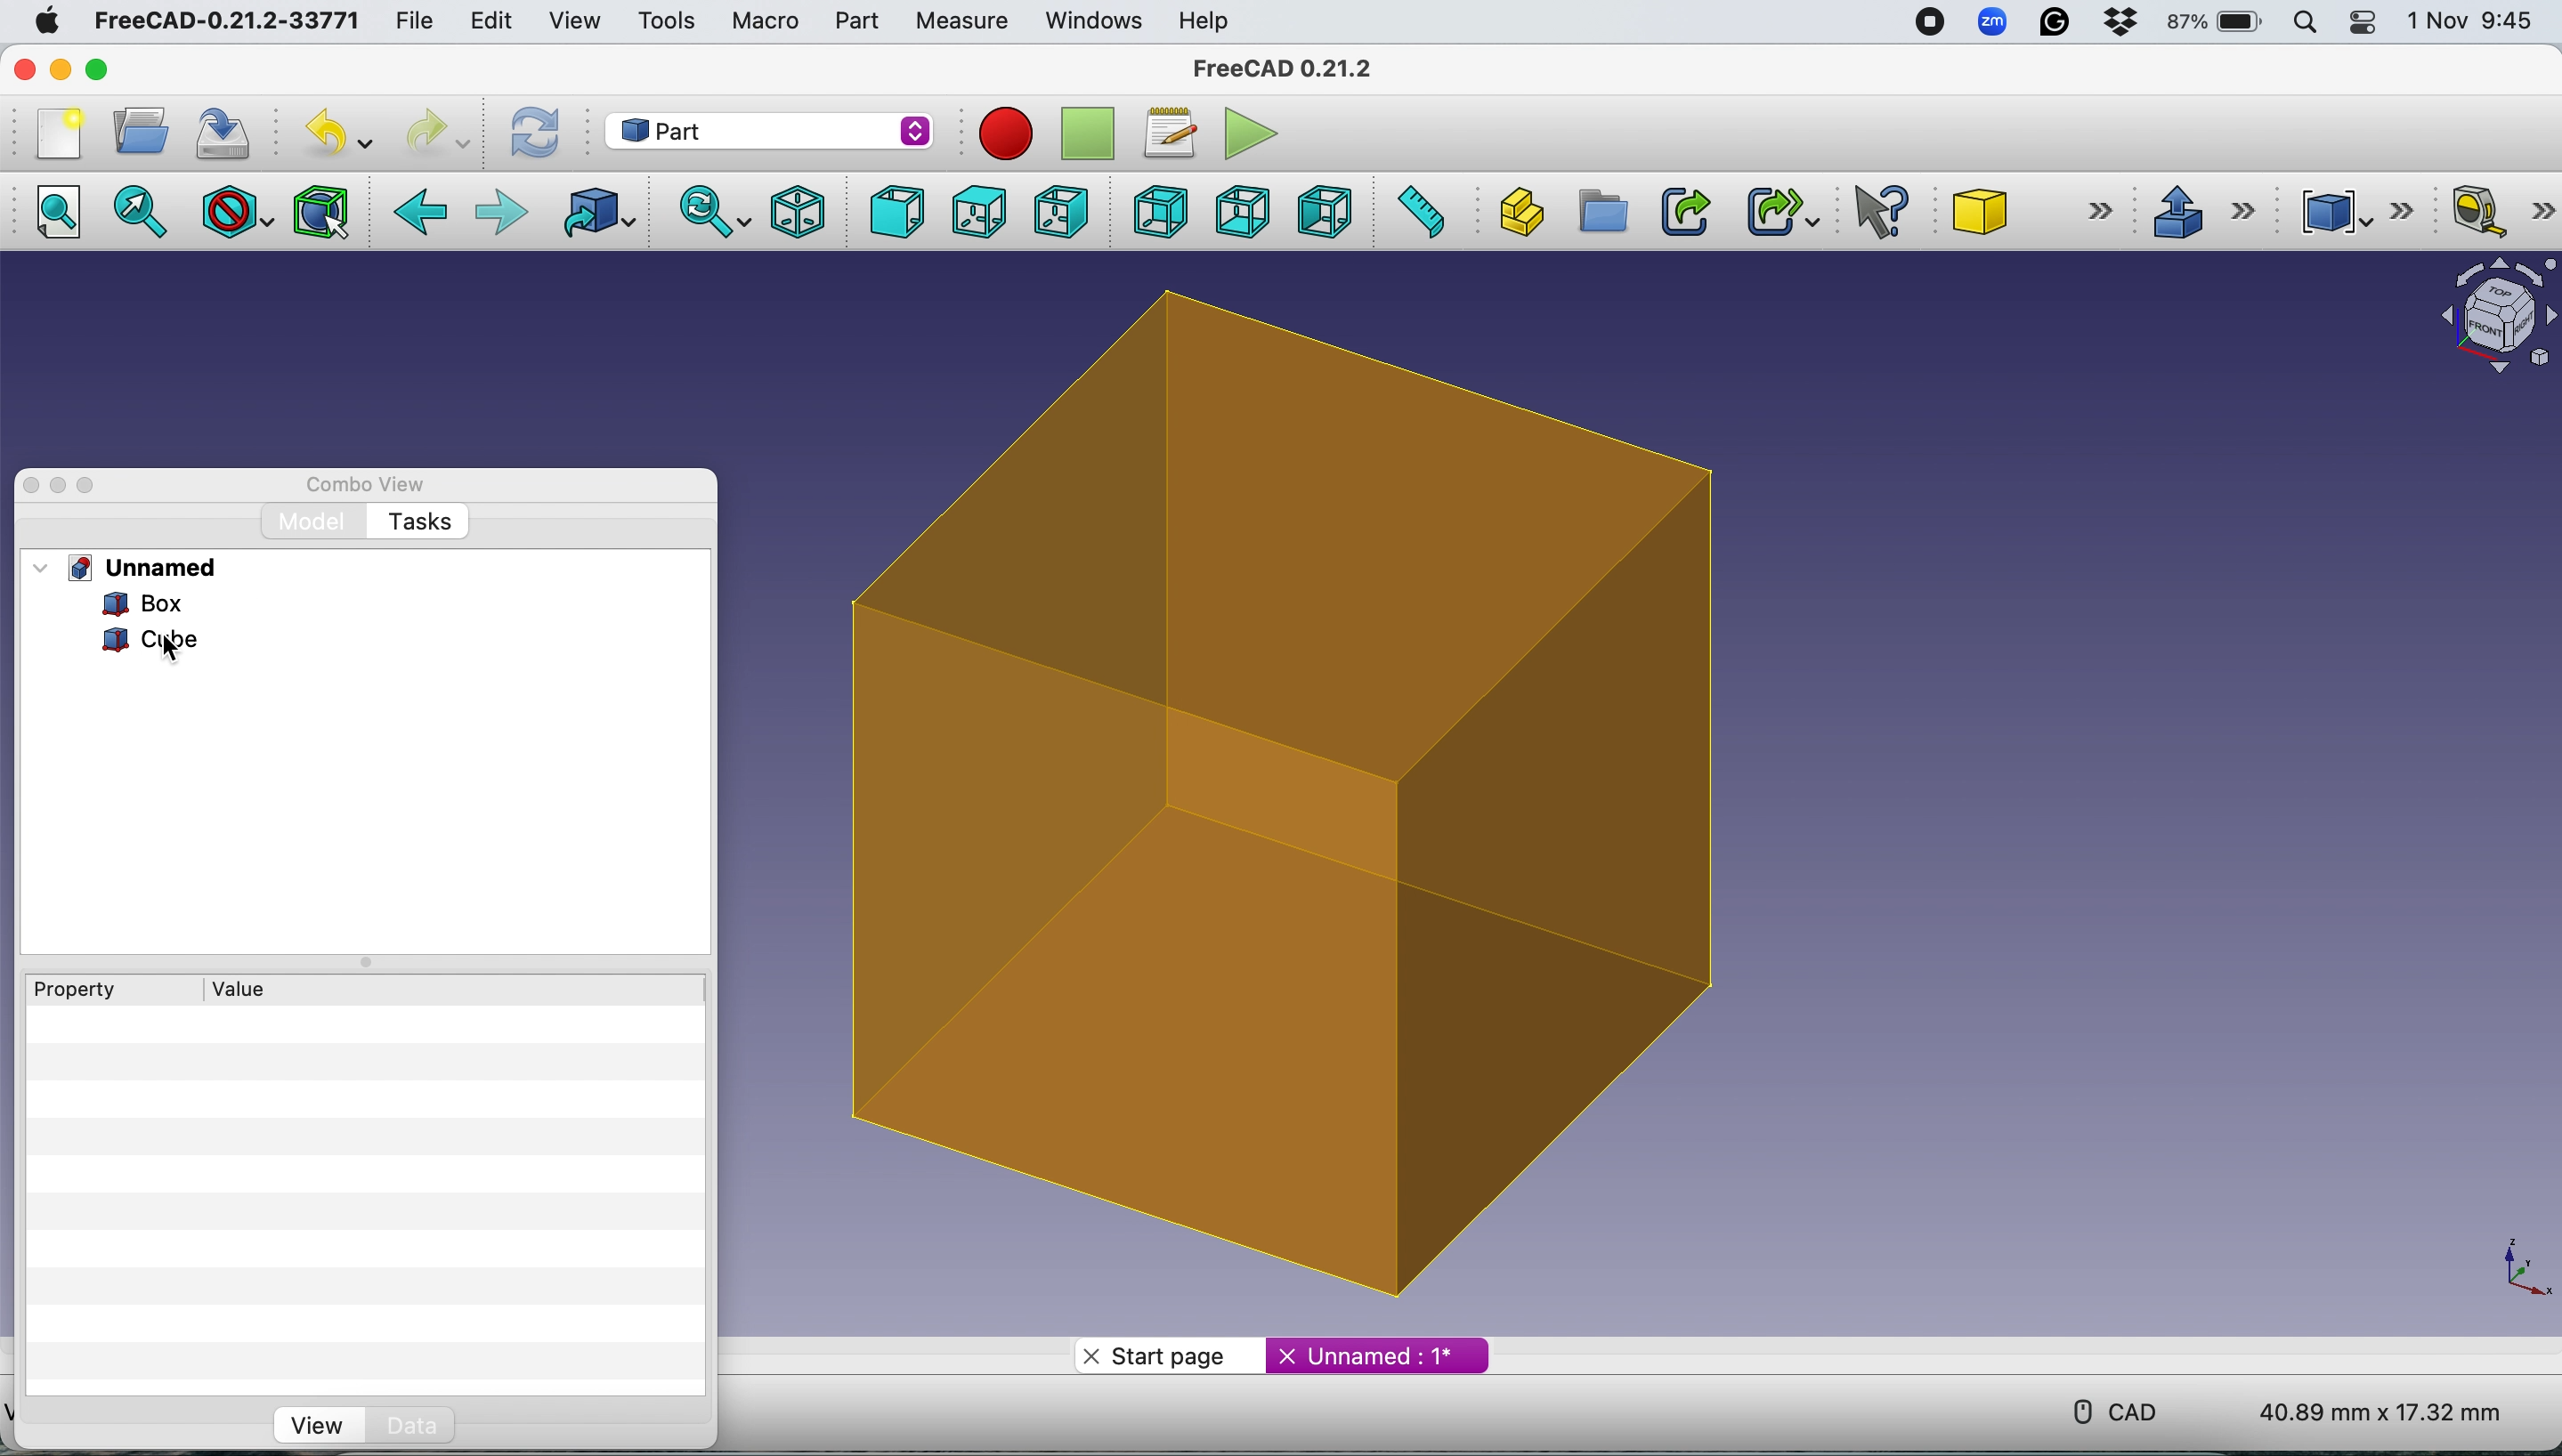 Image resolution: width=2562 pixels, height=1456 pixels. Describe the element at coordinates (1884, 211) in the screenshot. I see `What's this?` at that location.